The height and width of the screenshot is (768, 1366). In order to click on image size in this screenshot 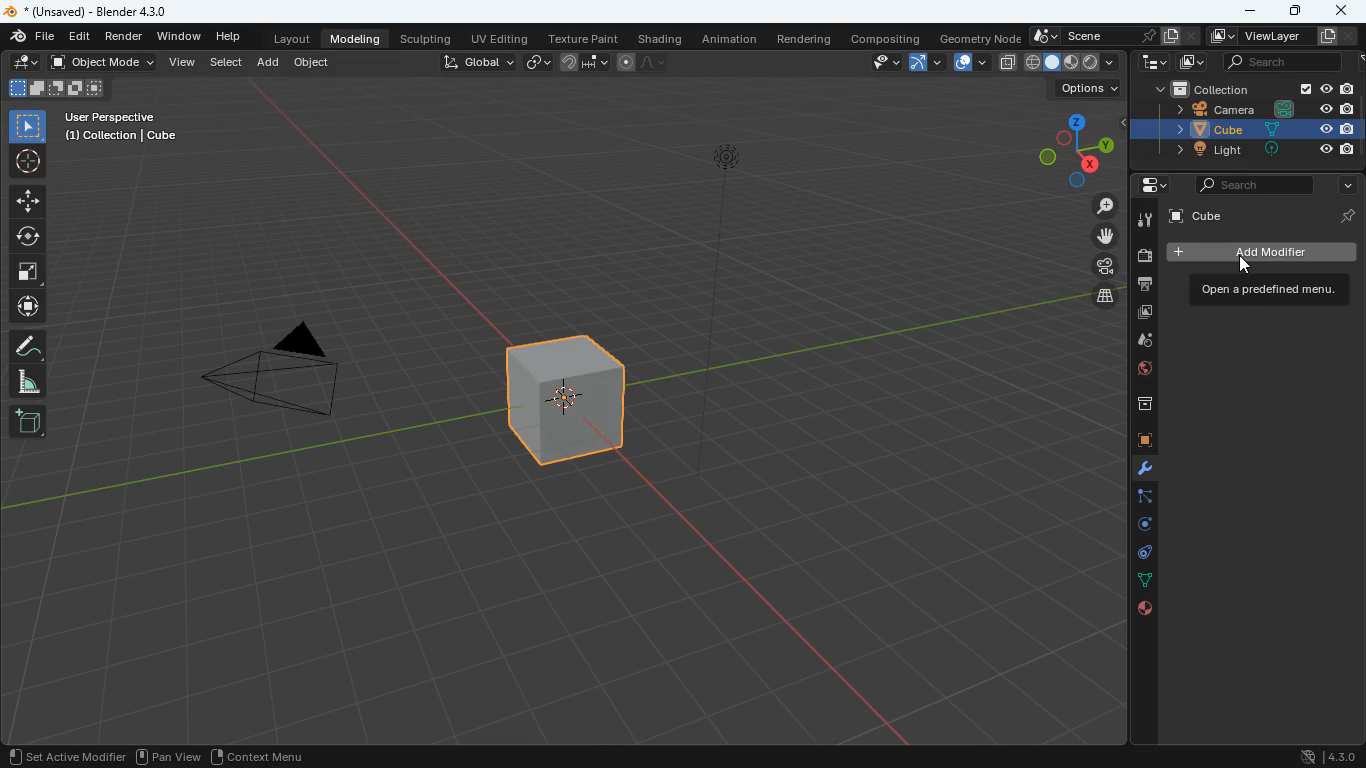, I will do `click(55, 87)`.